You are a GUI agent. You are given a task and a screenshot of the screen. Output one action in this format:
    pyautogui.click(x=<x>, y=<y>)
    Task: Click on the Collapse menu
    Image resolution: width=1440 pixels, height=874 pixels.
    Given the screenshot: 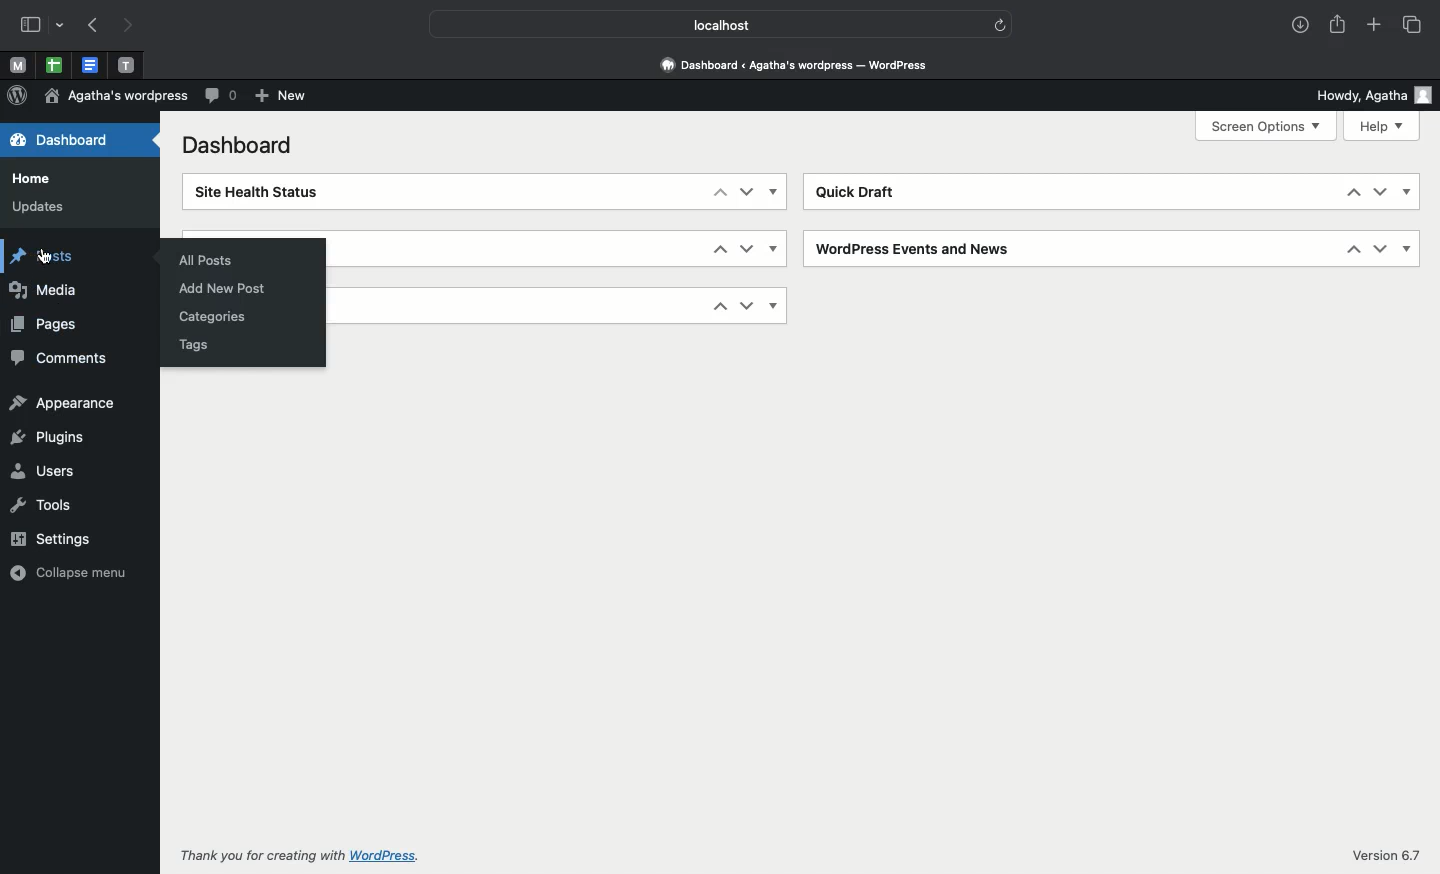 What is the action you would take?
    pyautogui.click(x=71, y=571)
    